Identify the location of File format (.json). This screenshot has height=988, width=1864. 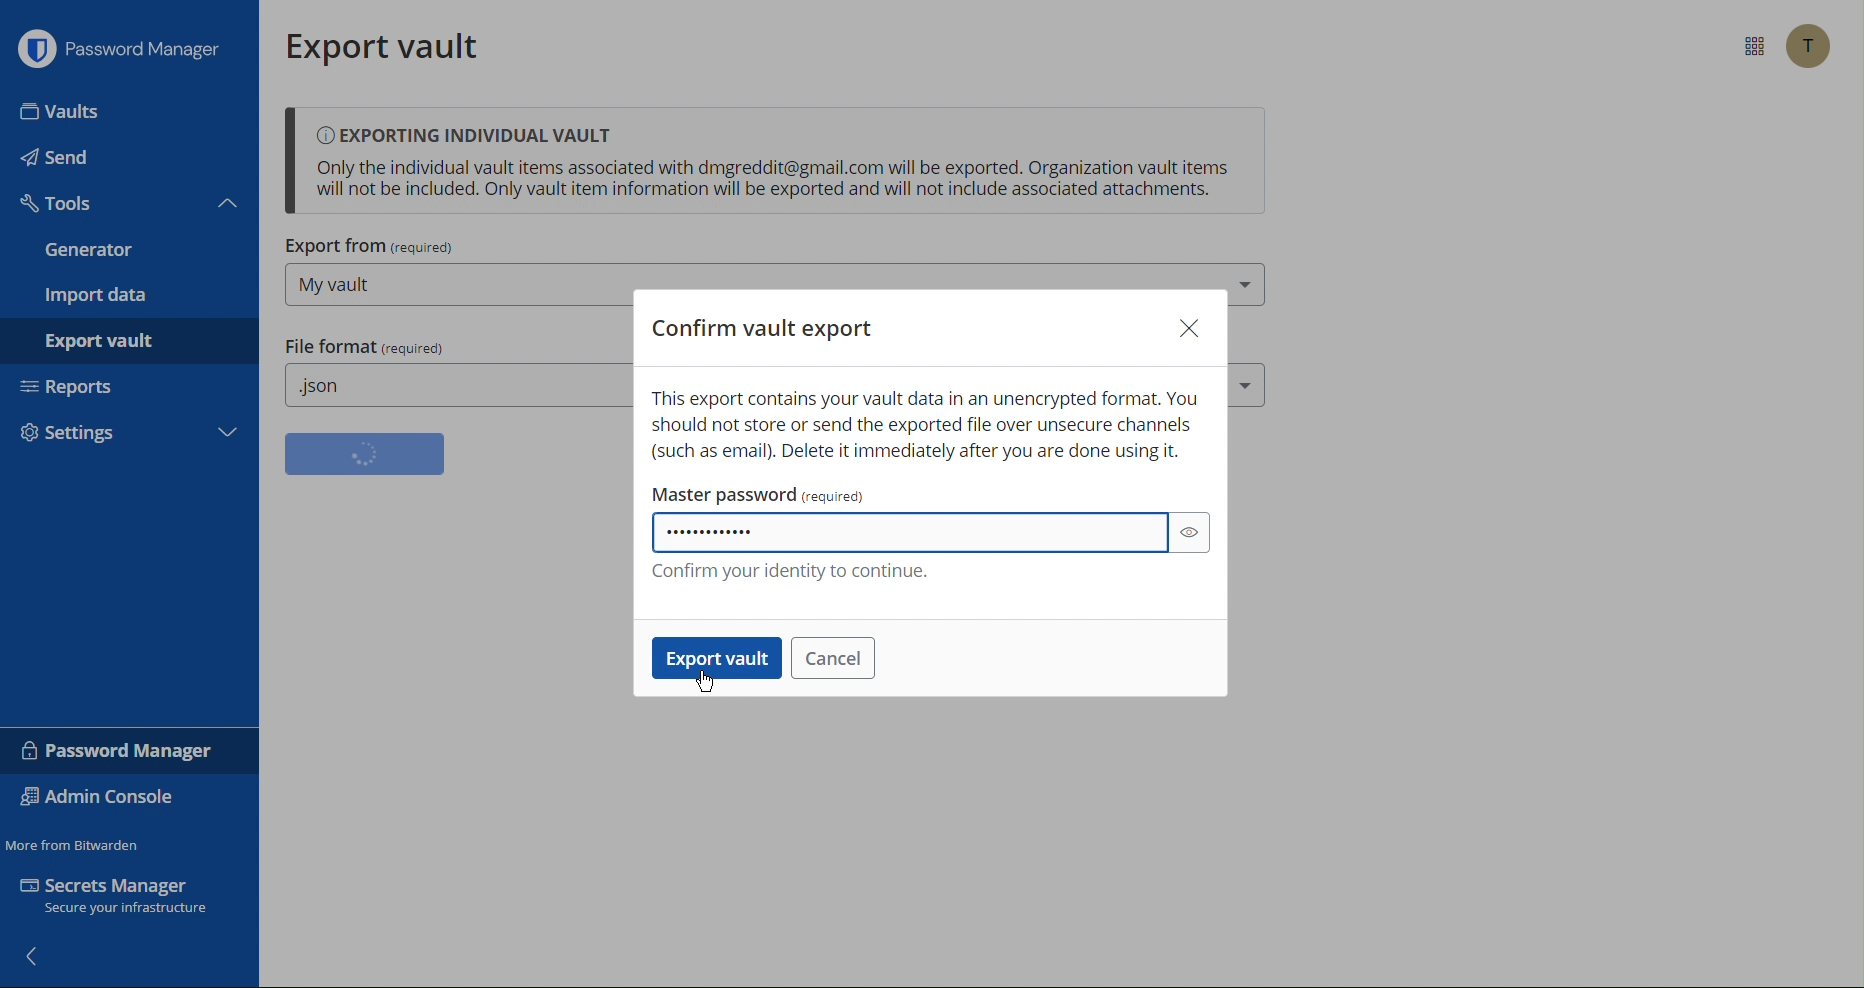
(451, 372).